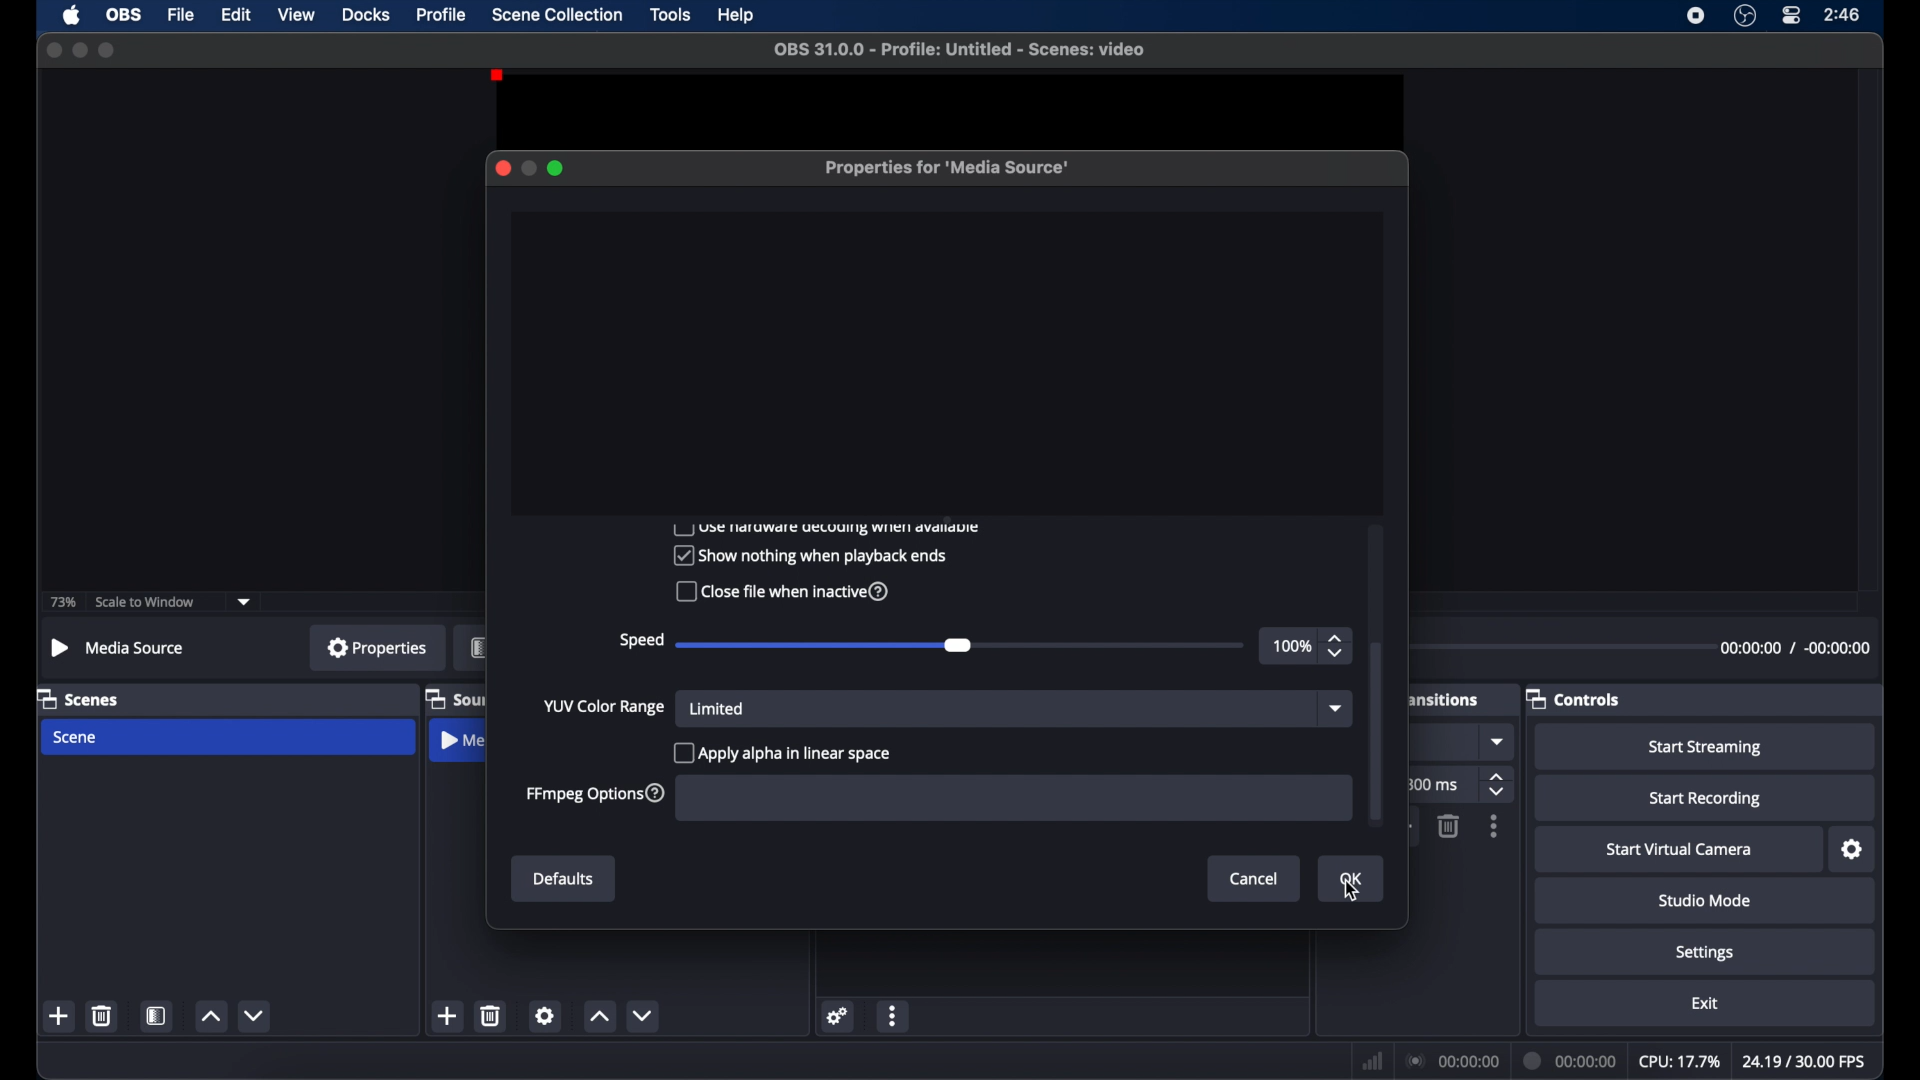  What do you see at coordinates (1372, 1061) in the screenshot?
I see `network` at bounding box center [1372, 1061].